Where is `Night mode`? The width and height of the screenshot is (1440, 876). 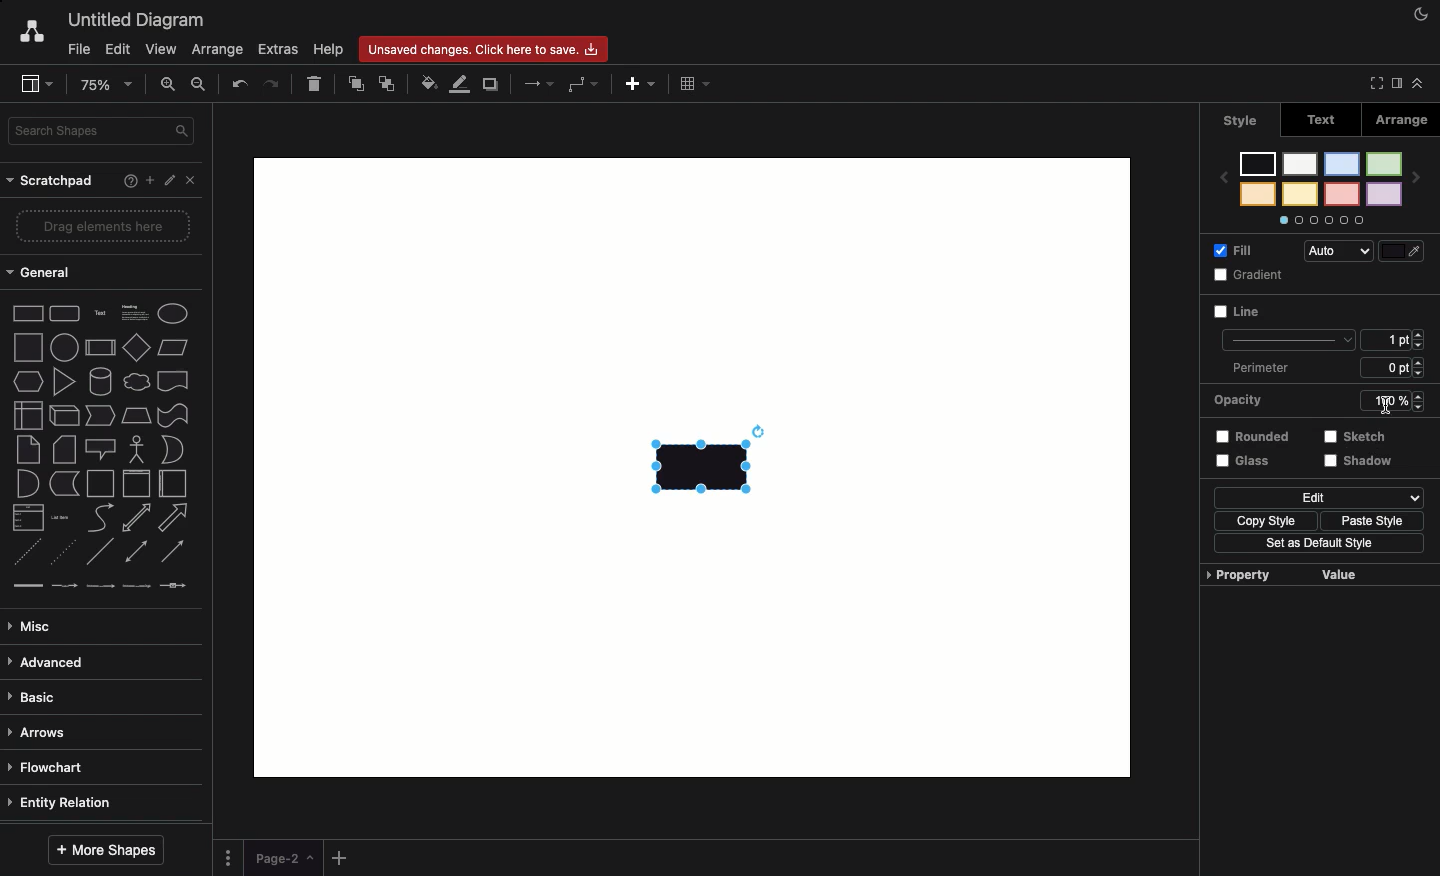
Night mode is located at coordinates (1419, 13).